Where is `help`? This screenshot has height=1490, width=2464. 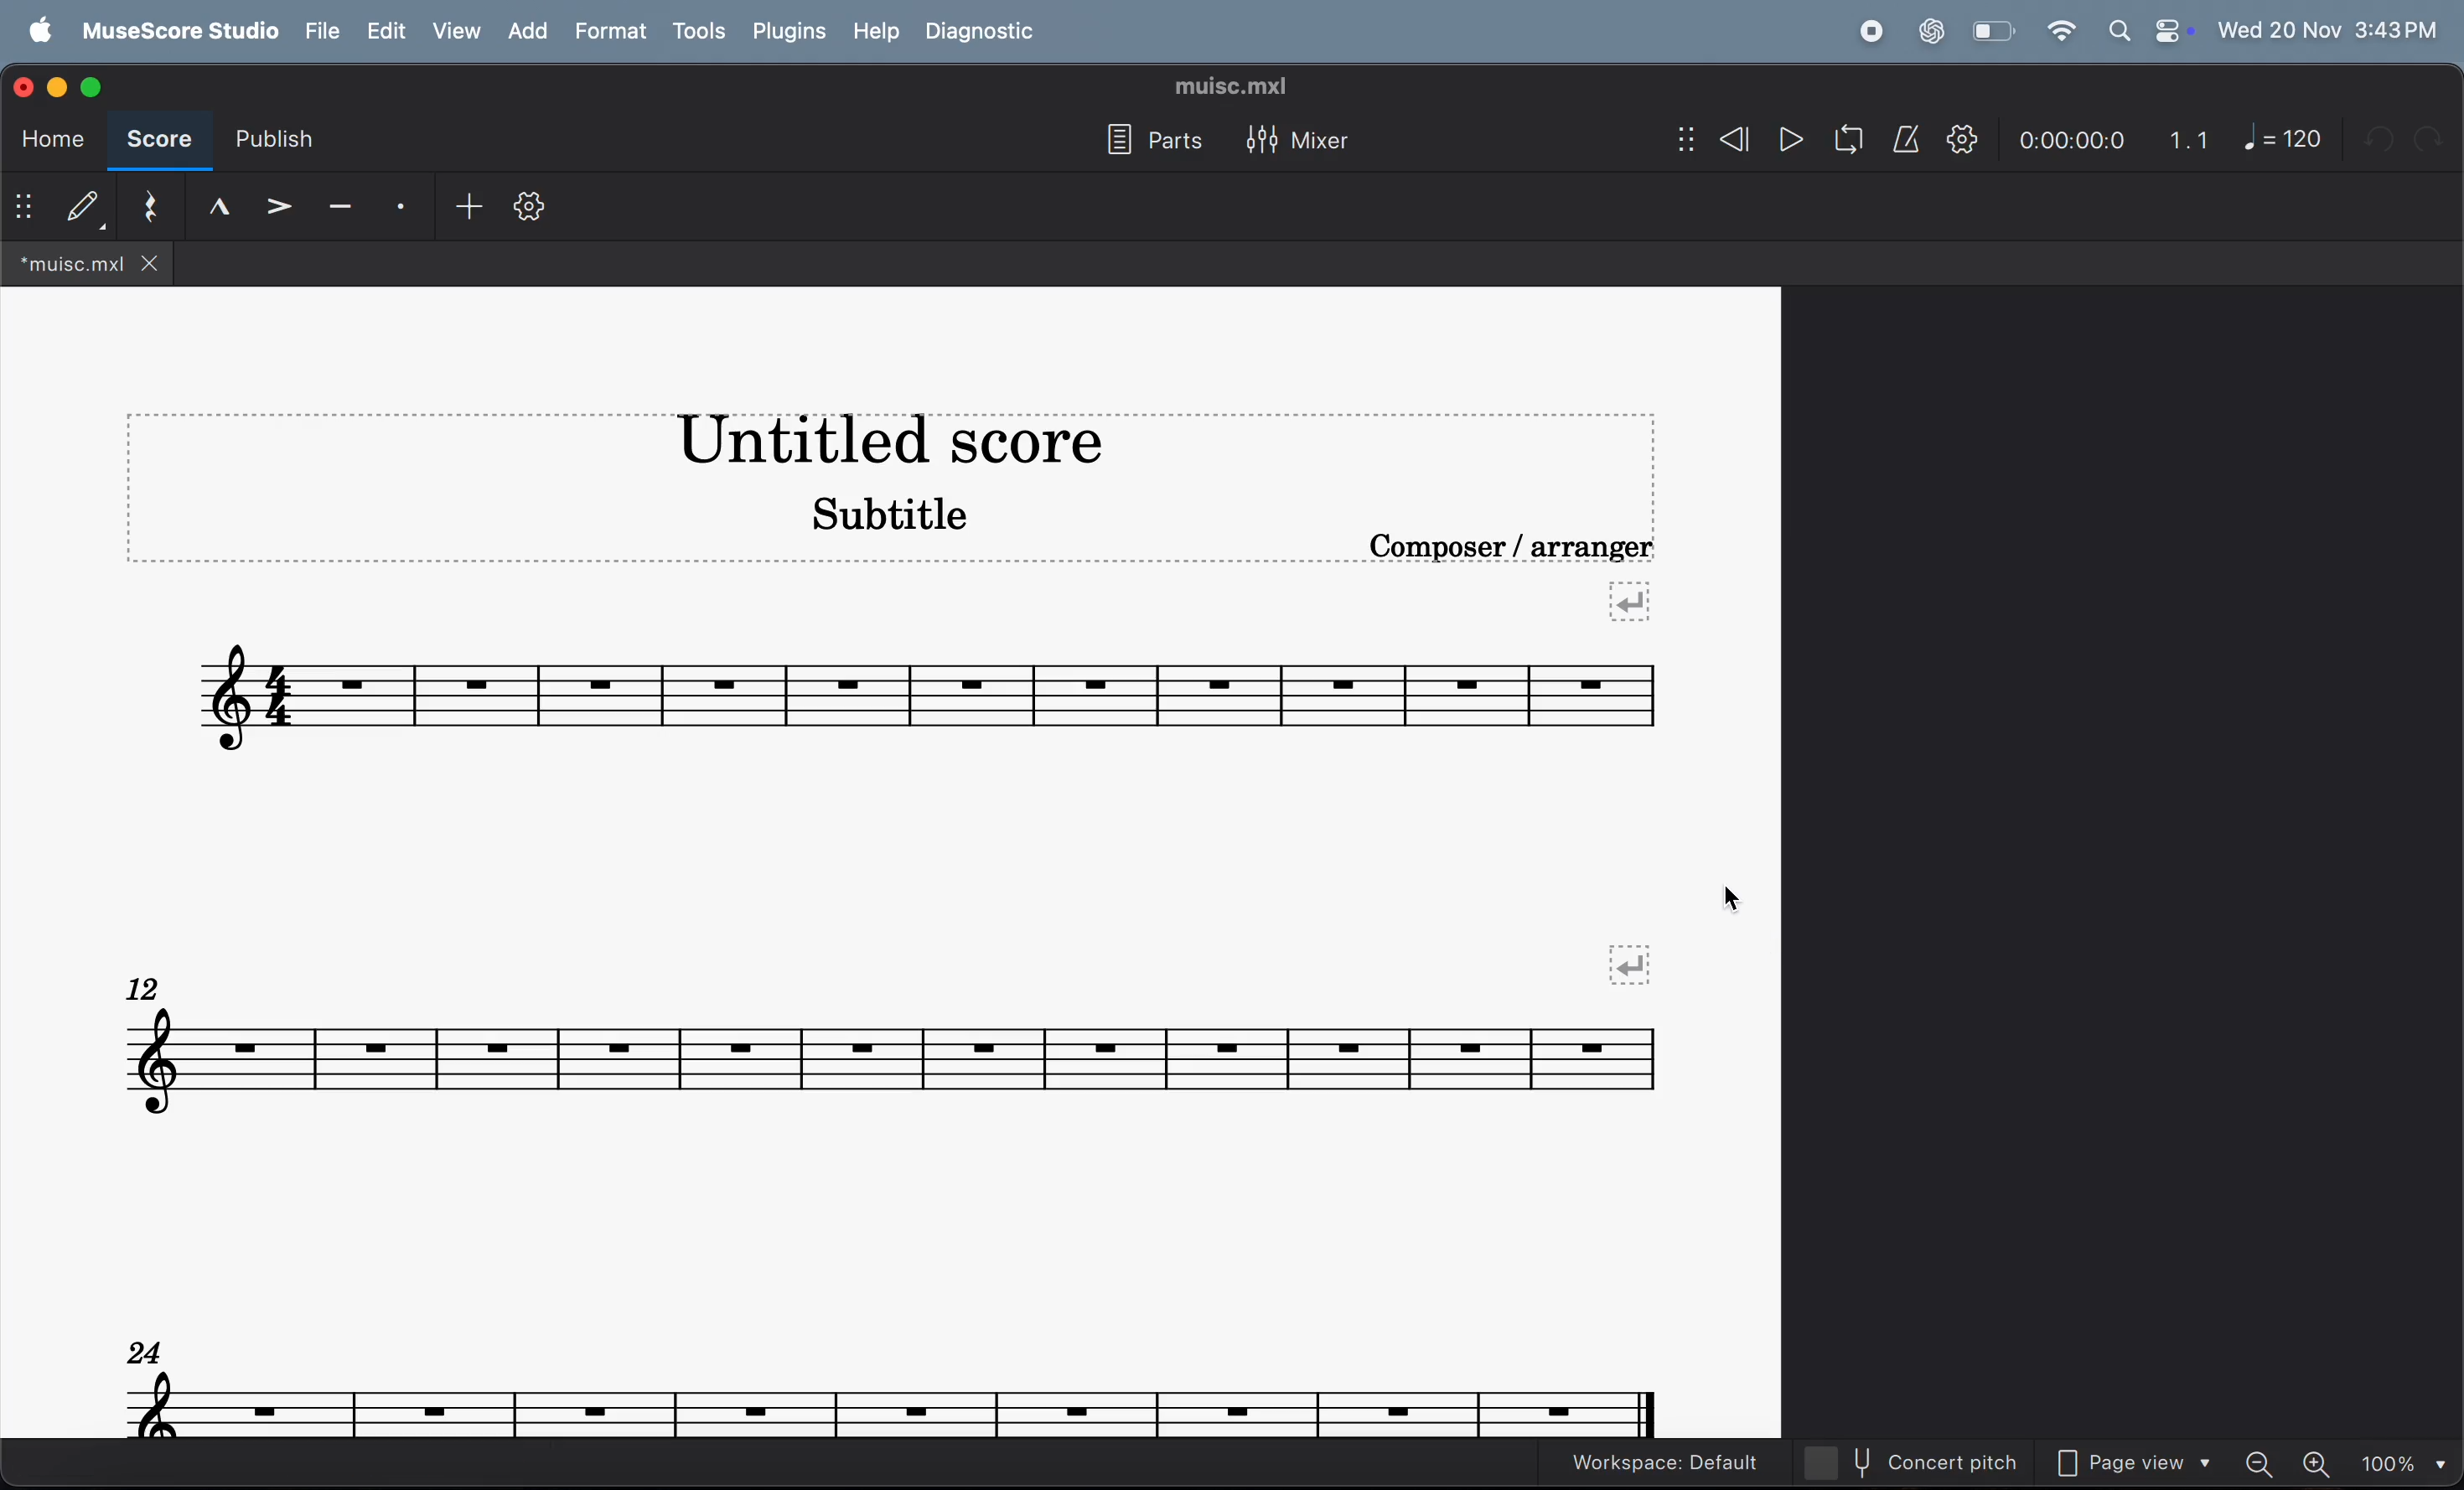
help is located at coordinates (878, 30).